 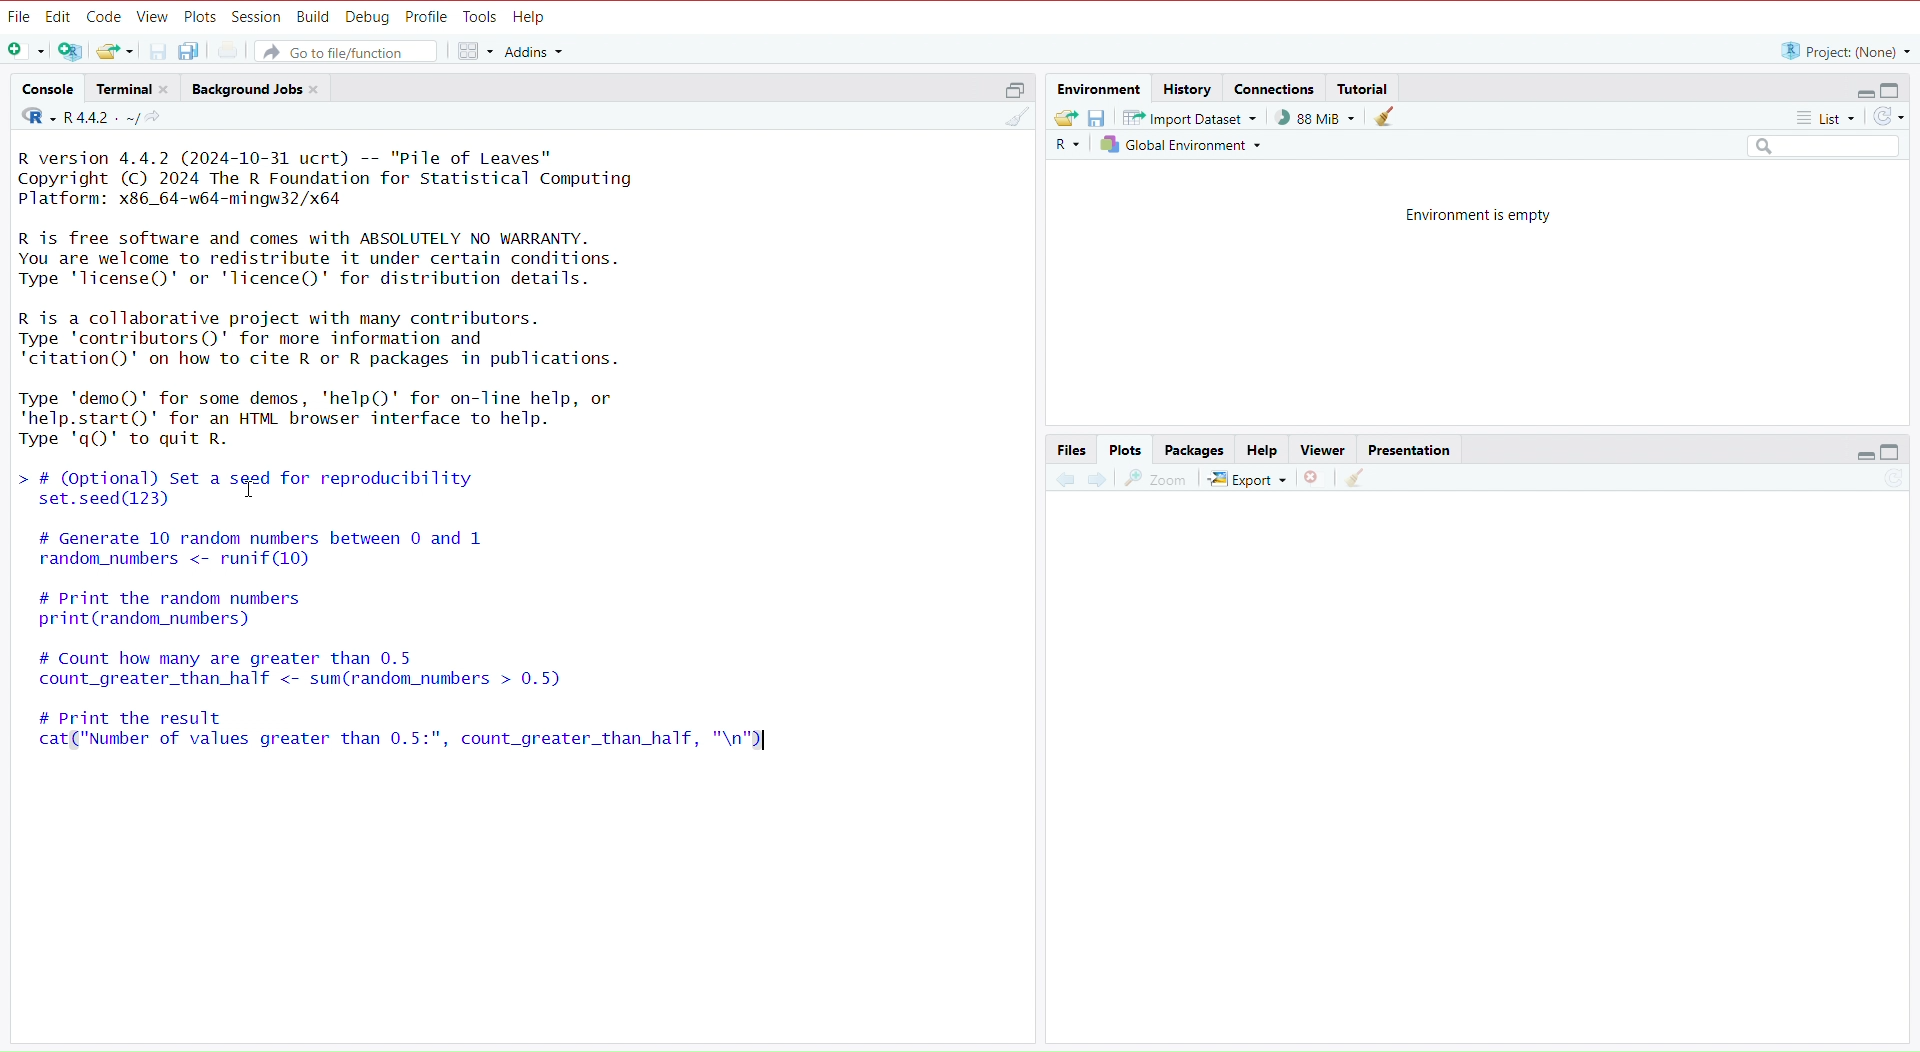 I want to click on Hide, so click(x=1864, y=452).